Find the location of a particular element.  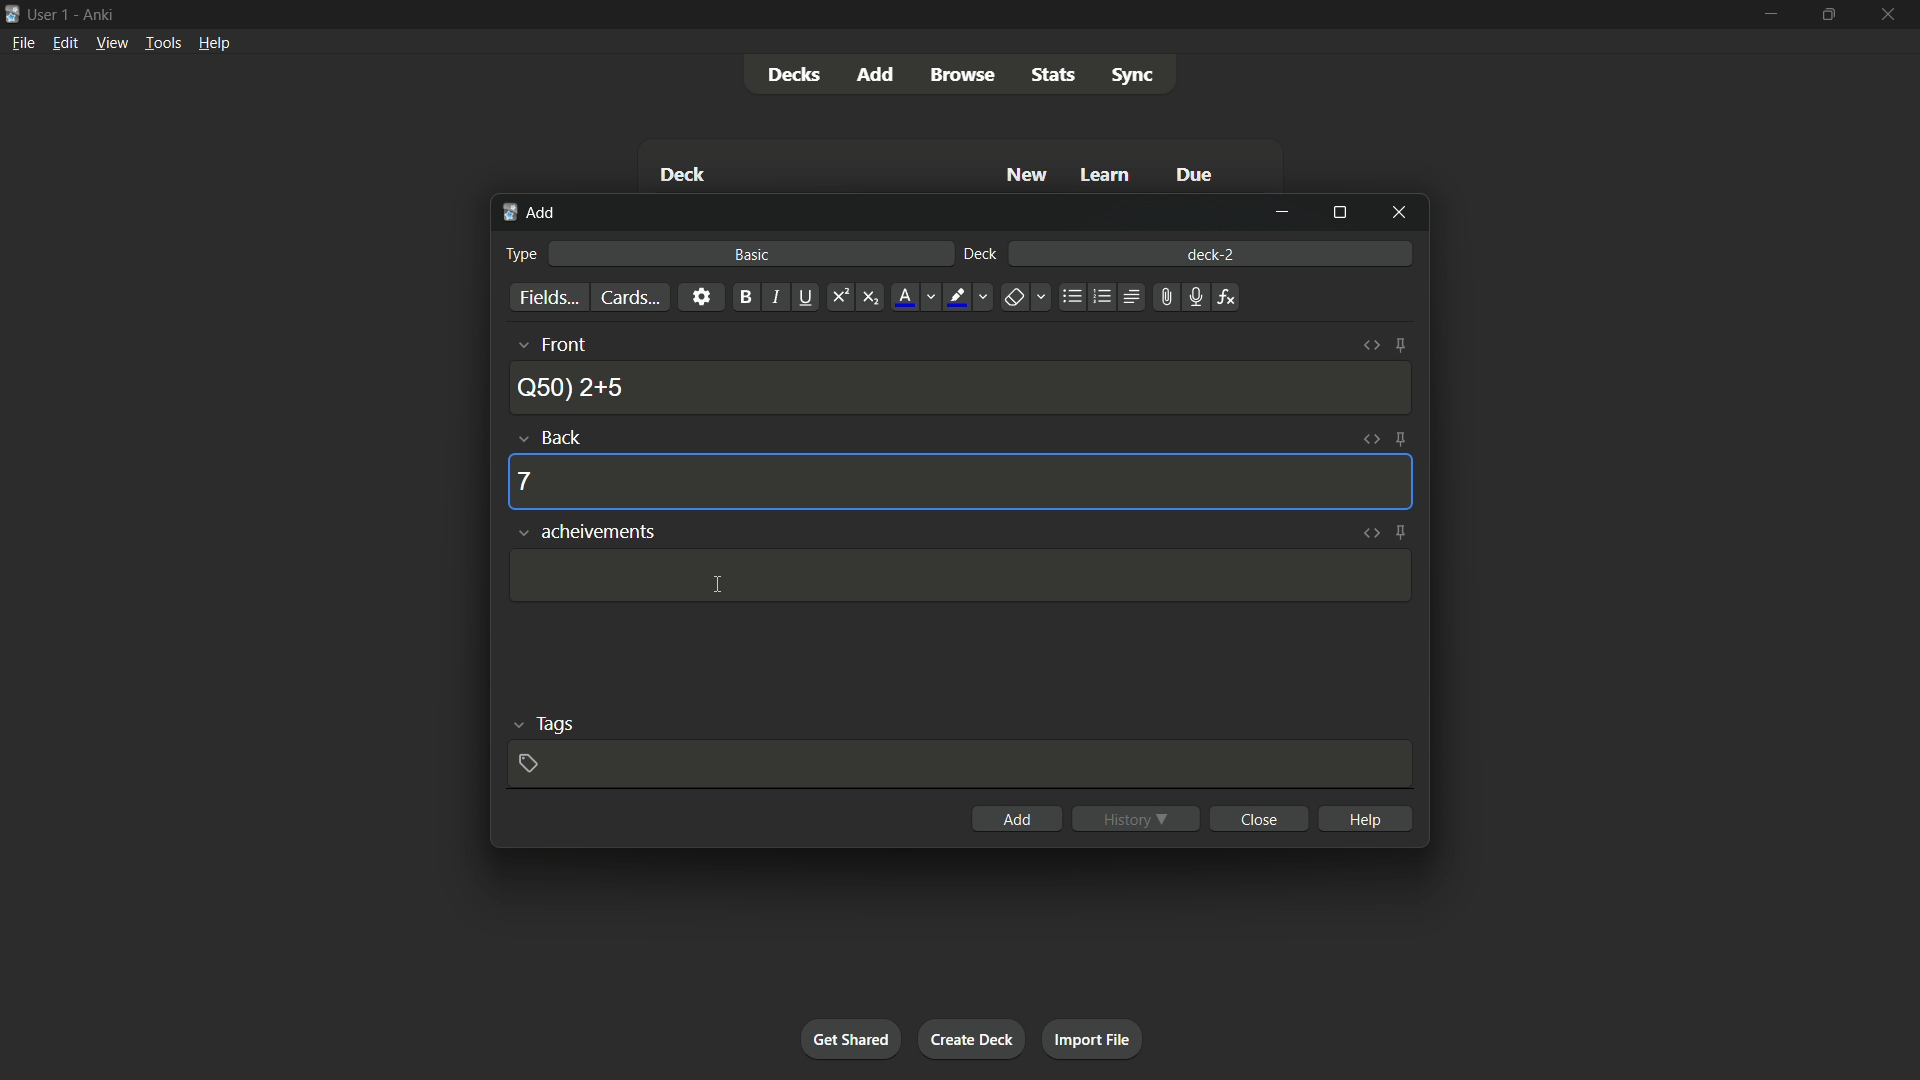

add is located at coordinates (873, 74).